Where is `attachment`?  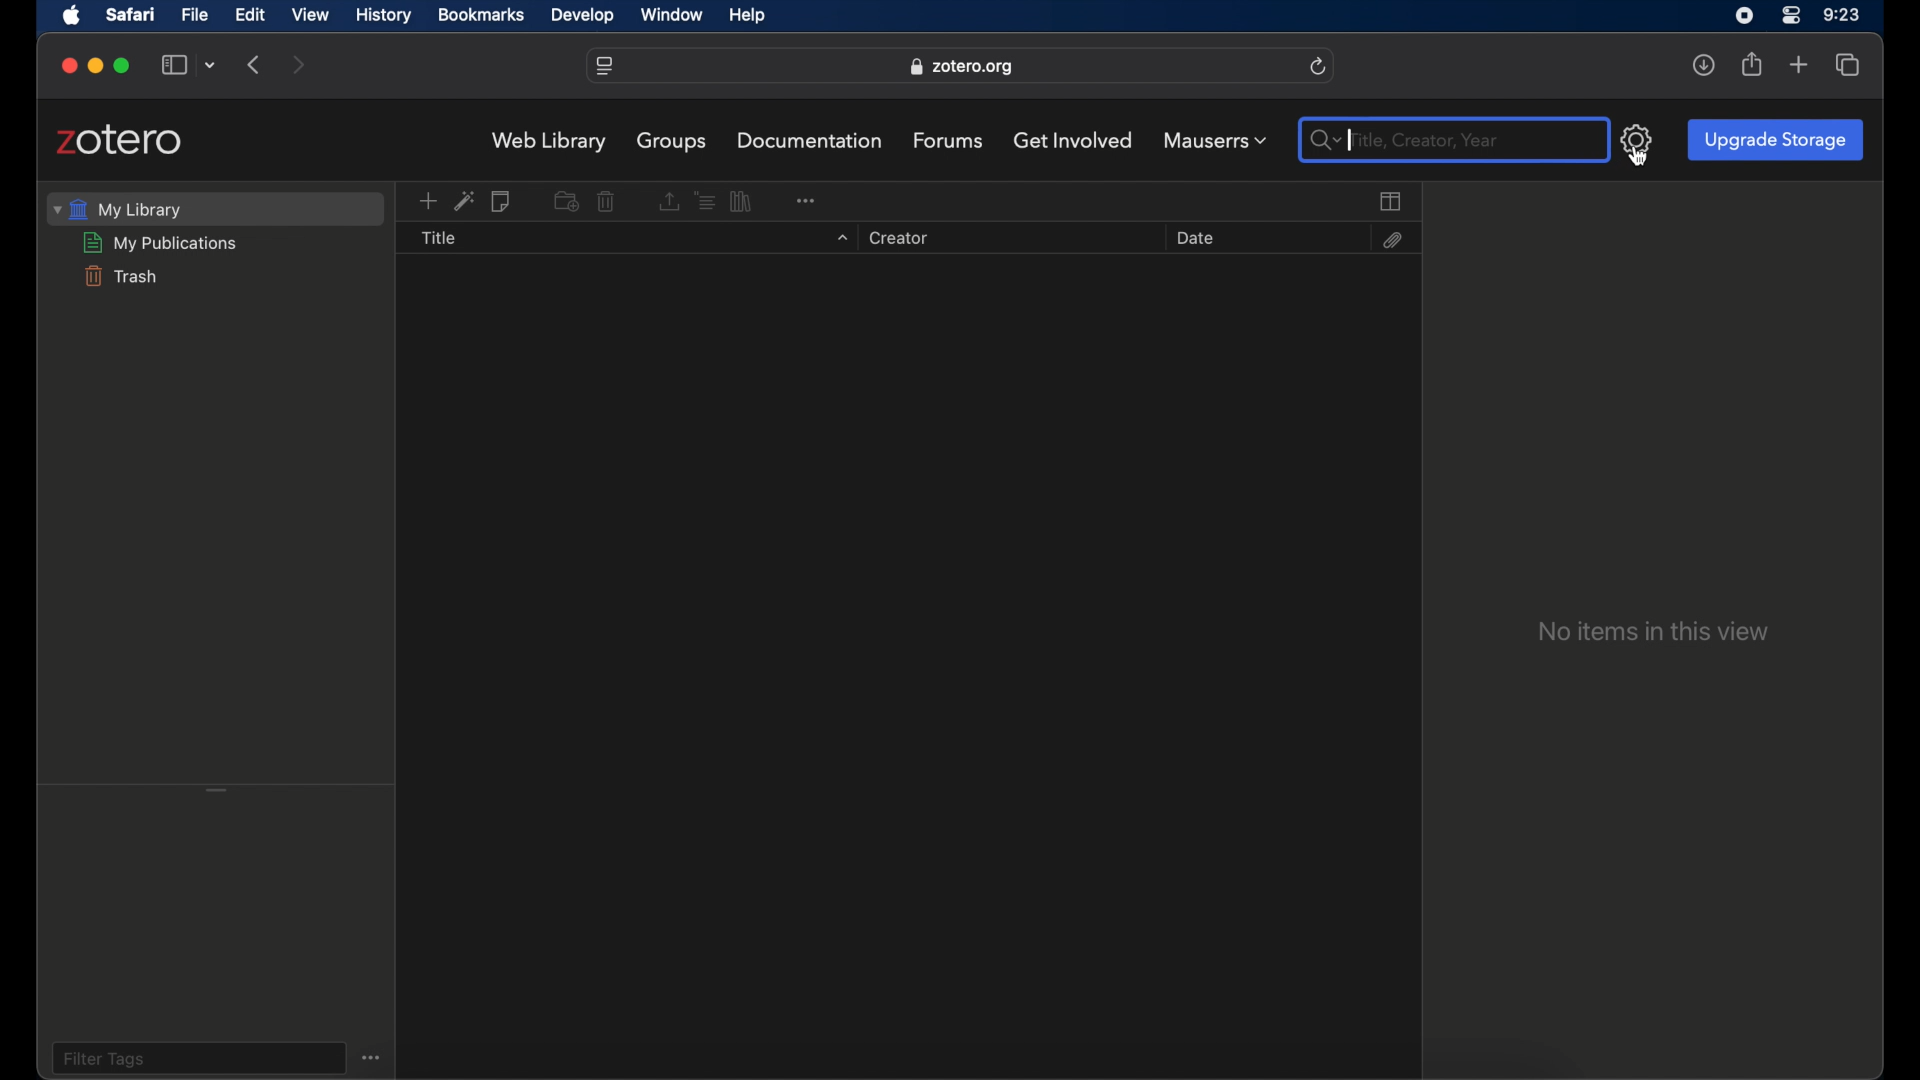
attachment is located at coordinates (1391, 240).